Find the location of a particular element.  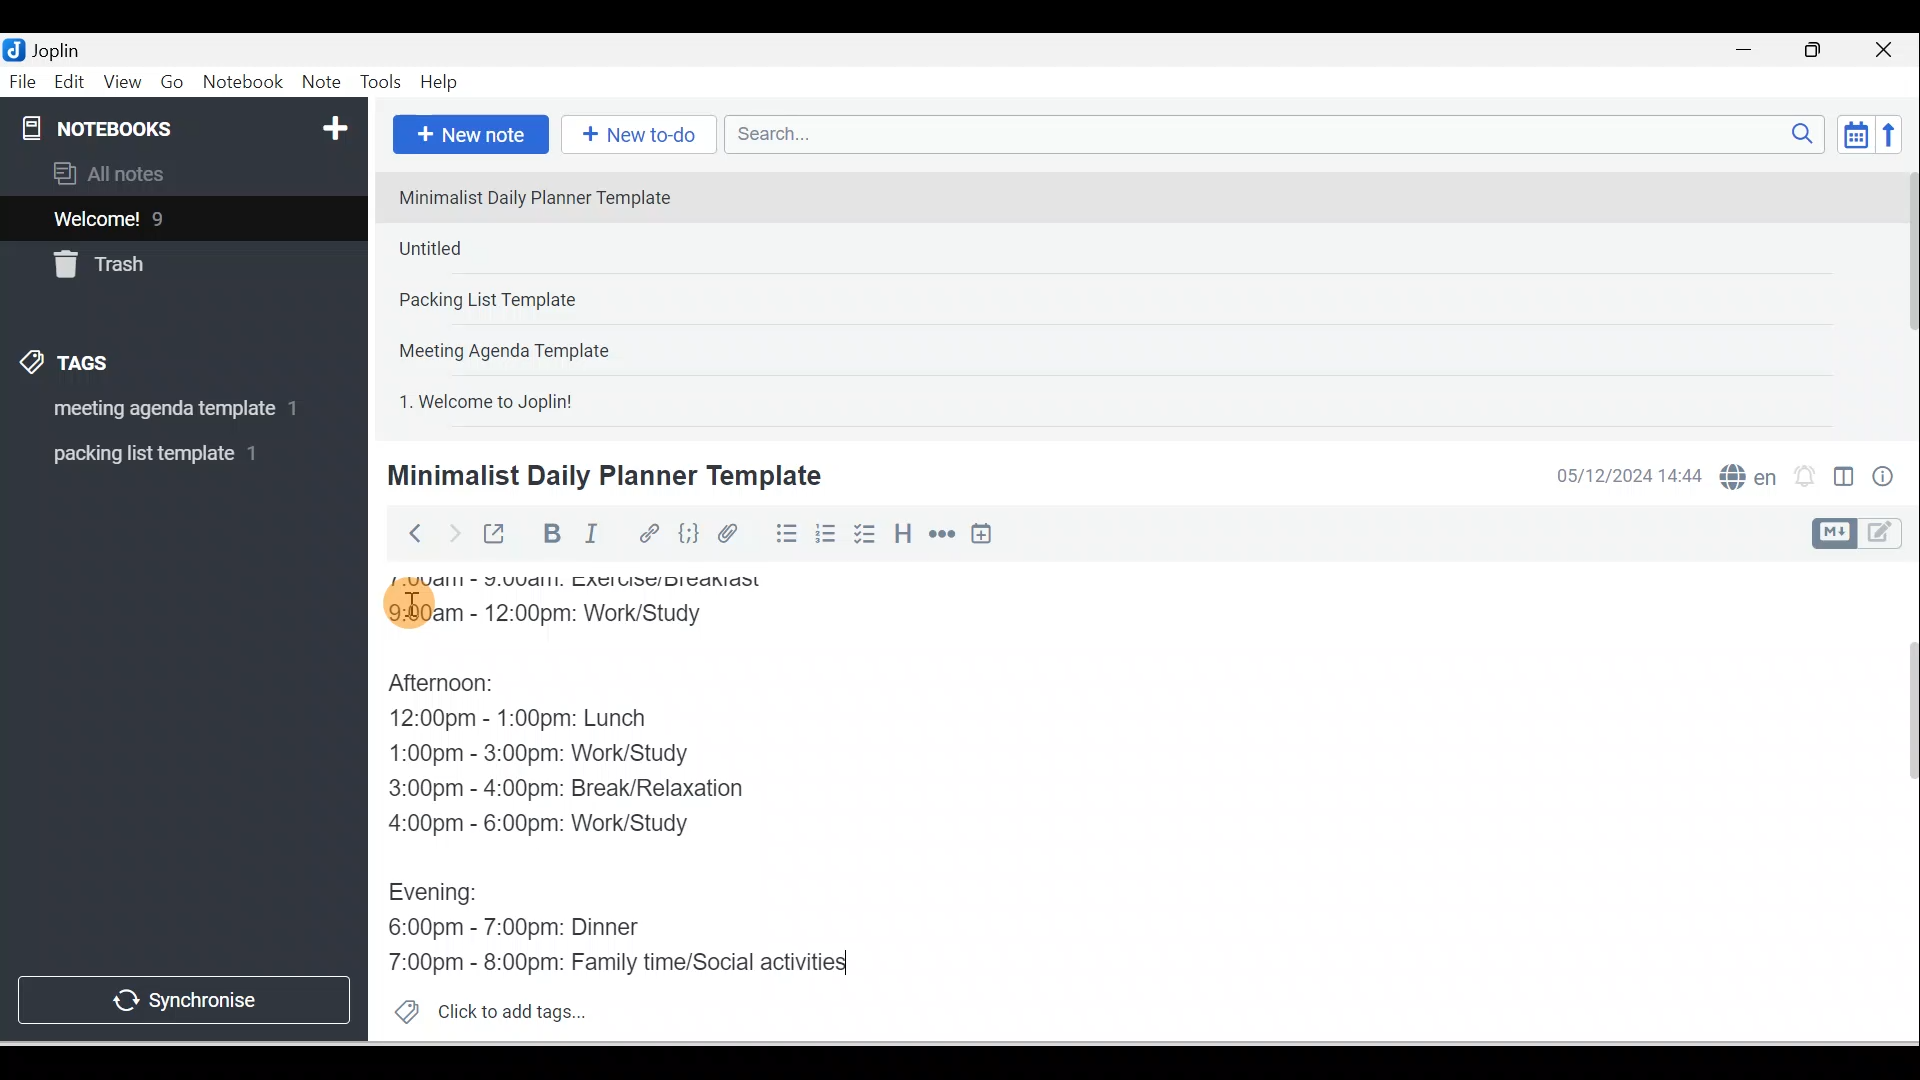

Toggle sort order is located at coordinates (1855, 133).